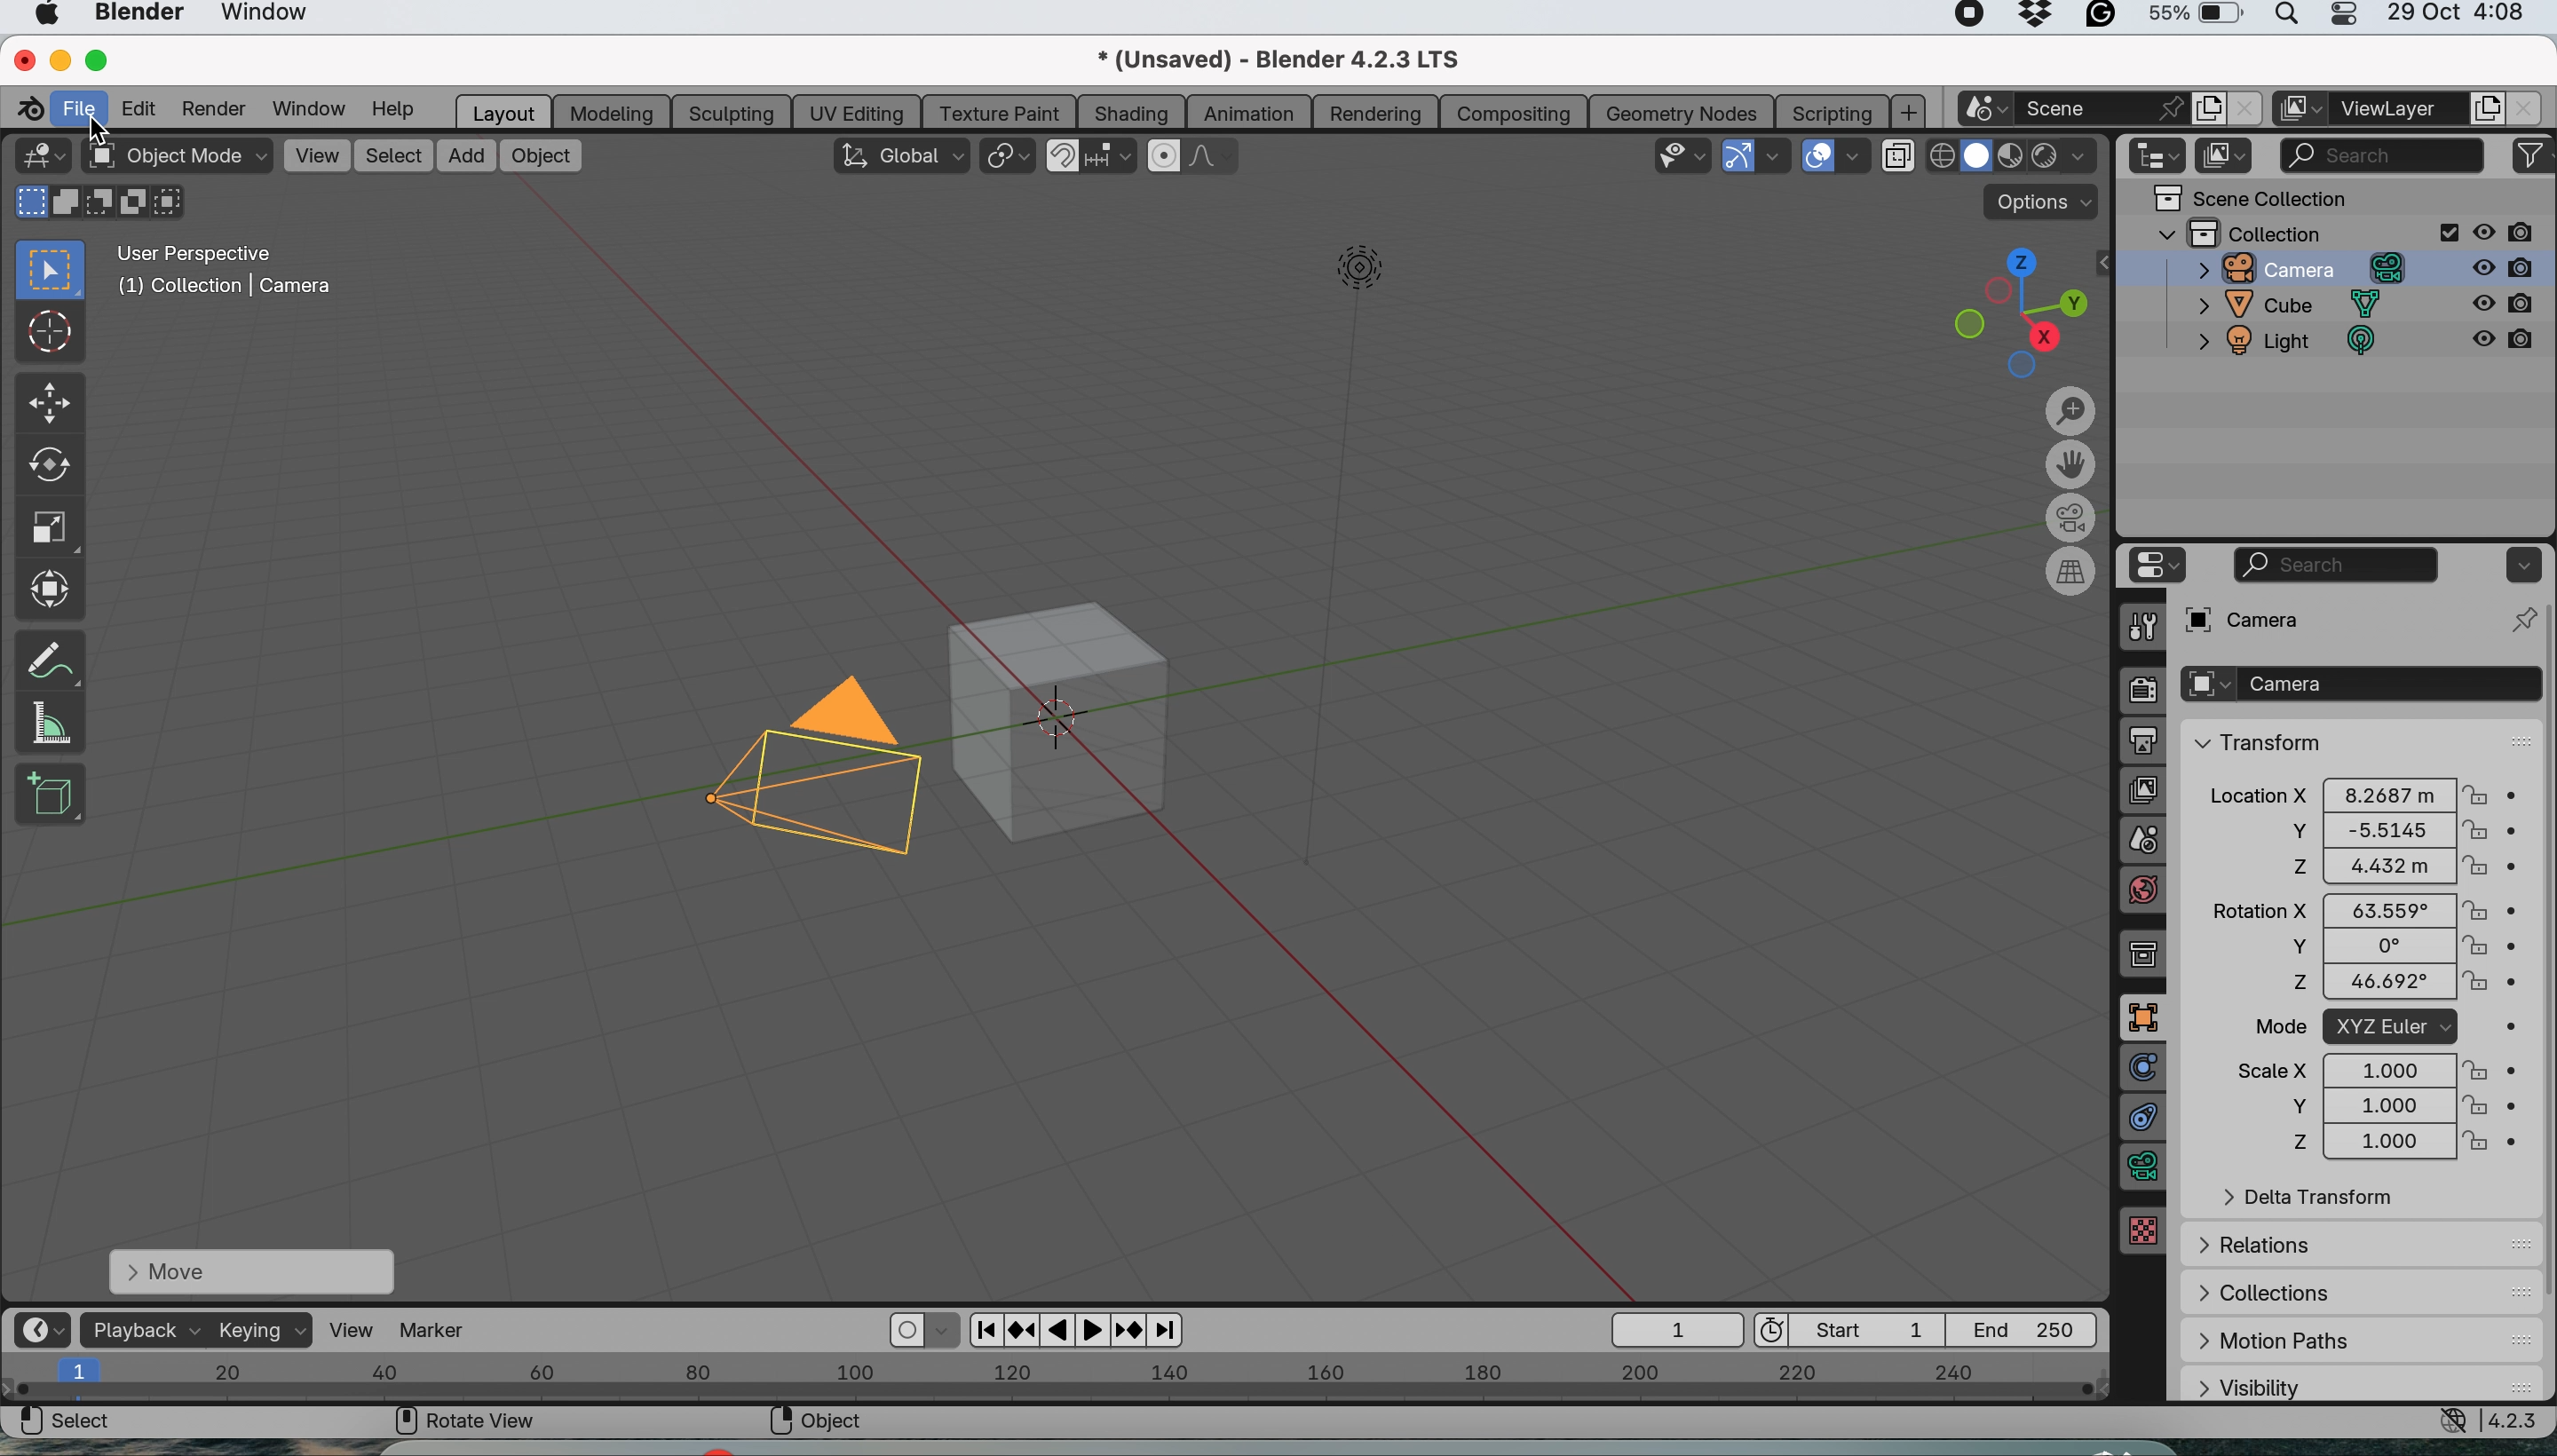 Image resolution: width=2557 pixels, height=1456 pixels. What do you see at coordinates (1684, 110) in the screenshot?
I see `geometry nodes` at bounding box center [1684, 110].